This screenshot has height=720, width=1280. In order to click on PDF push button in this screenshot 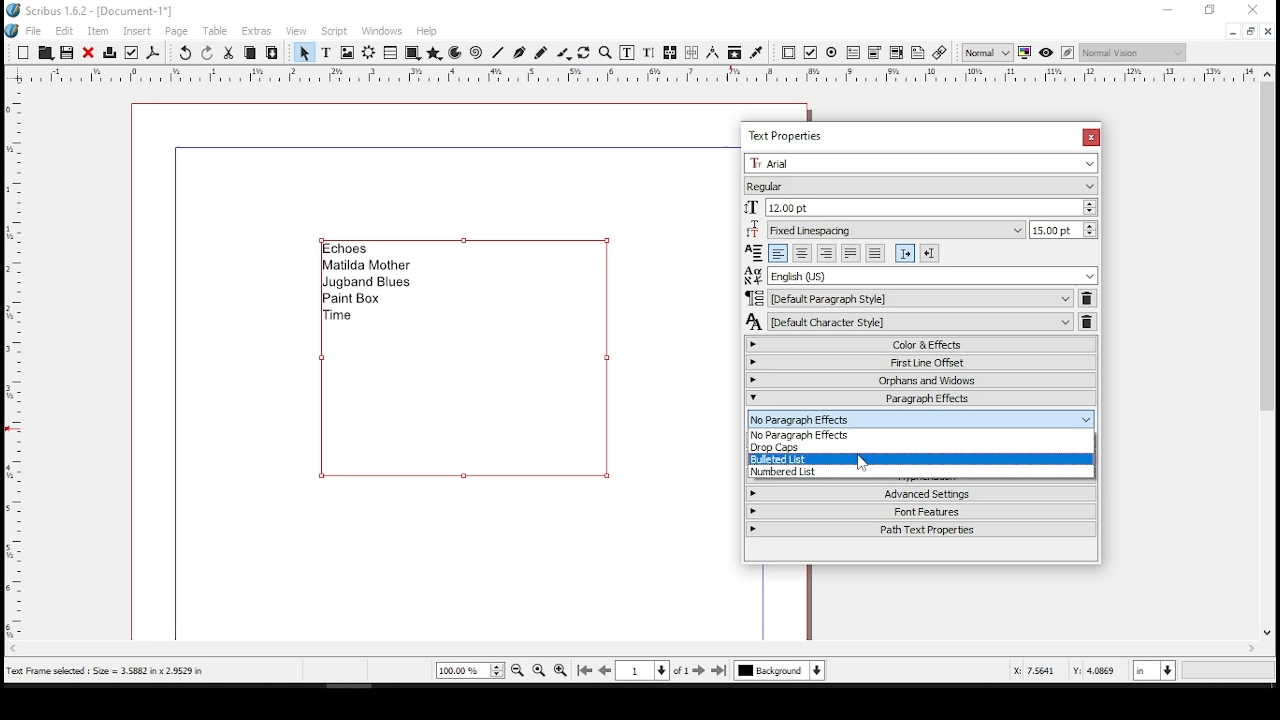, I will do `click(789, 52)`.